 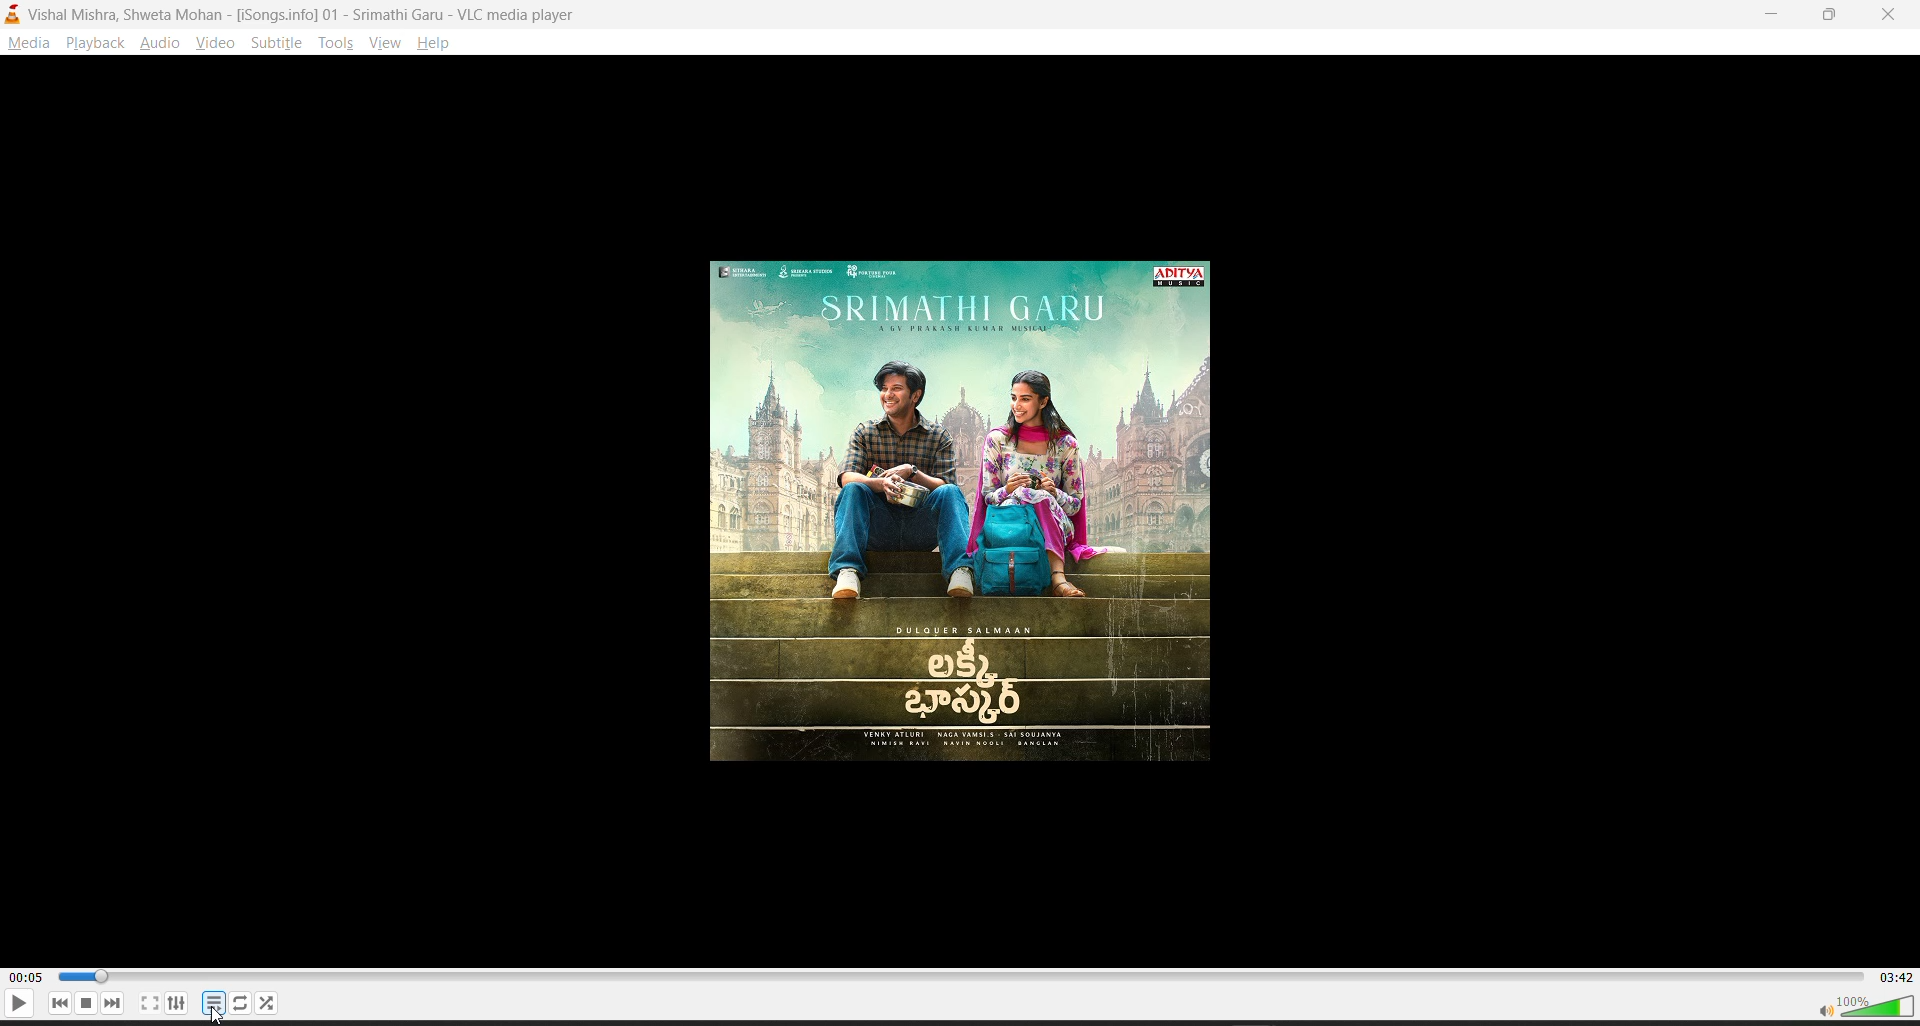 What do you see at coordinates (277, 42) in the screenshot?
I see `subtitle` at bounding box center [277, 42].